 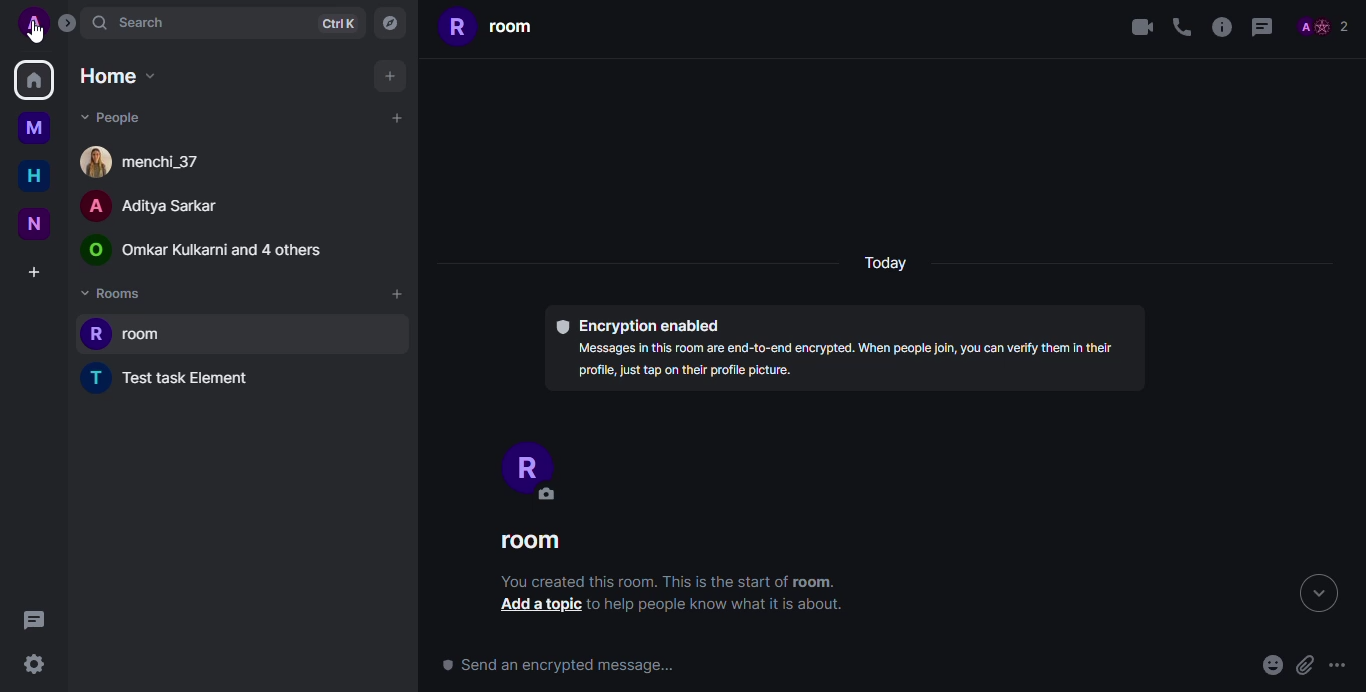 I want to click on search, so click(x=135, y=23).